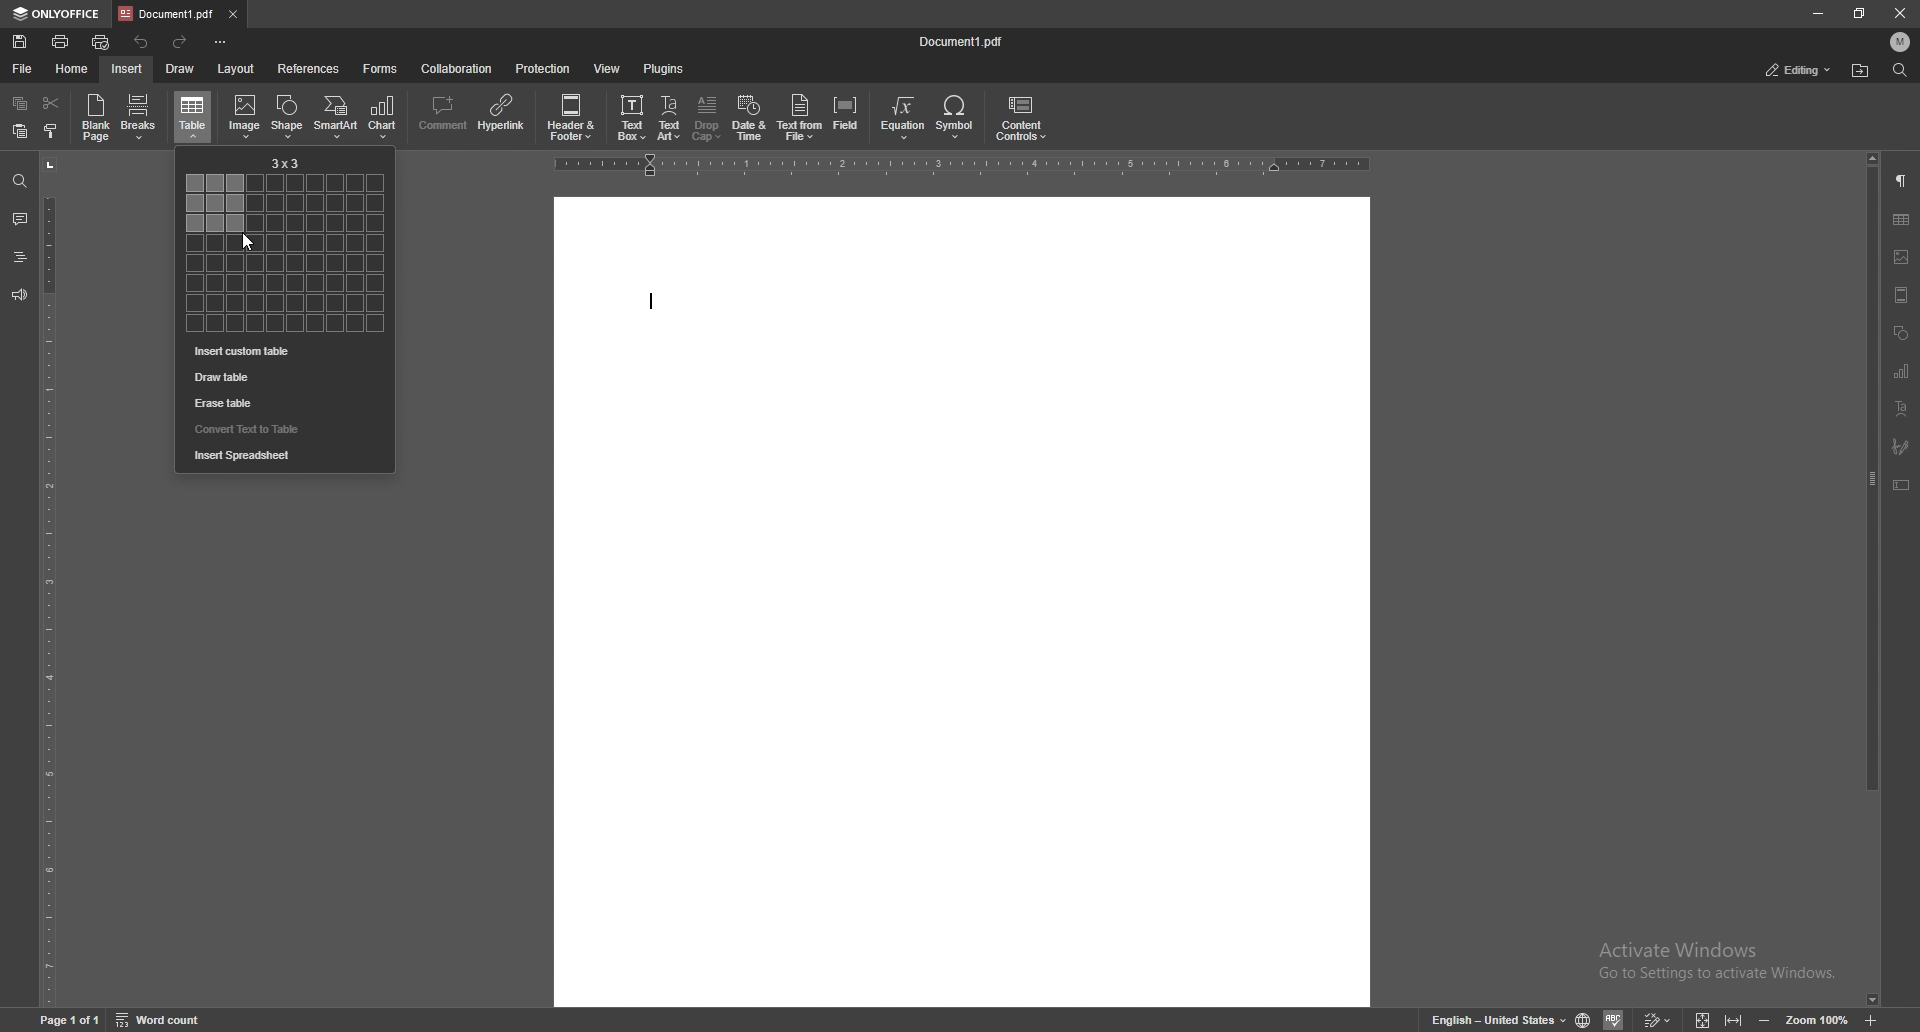 Image resolution: width=1920 pixels, height=1032 pixels. I want to click on minimize, so click(1817, 14).